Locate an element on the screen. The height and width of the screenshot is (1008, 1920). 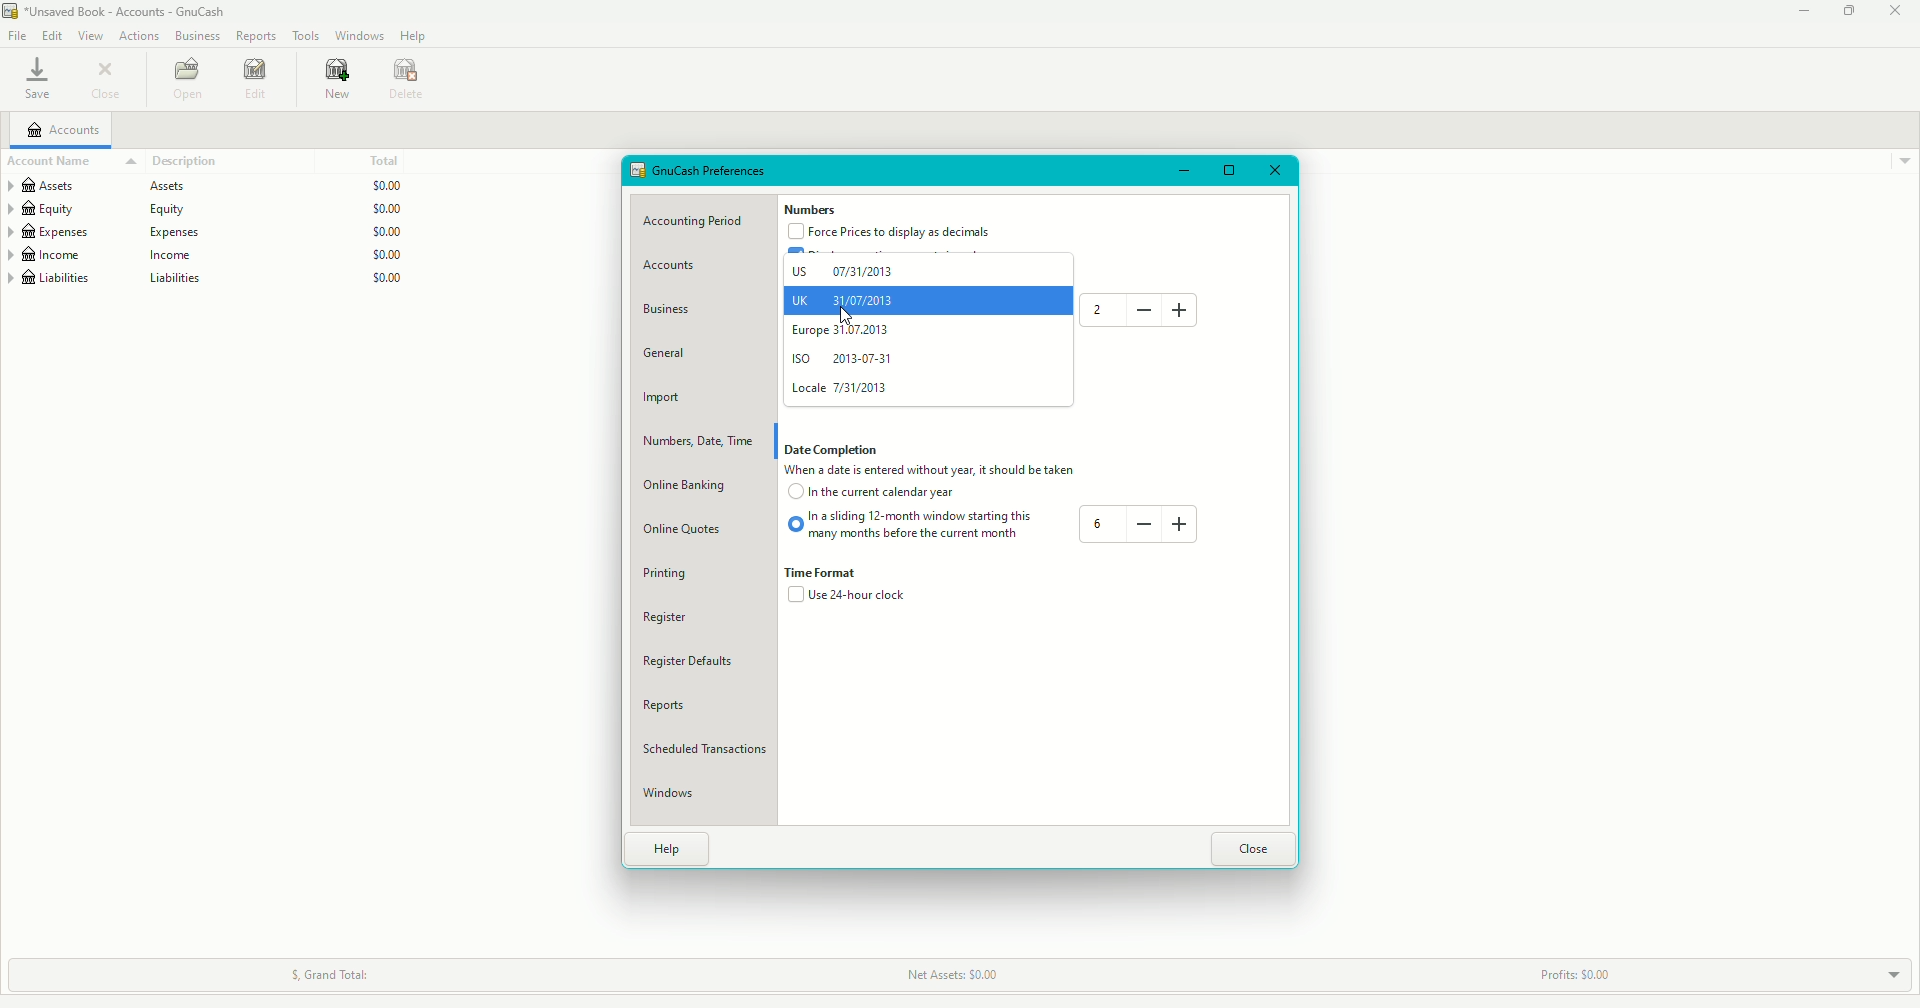
General is located at coordinates (673, 353).